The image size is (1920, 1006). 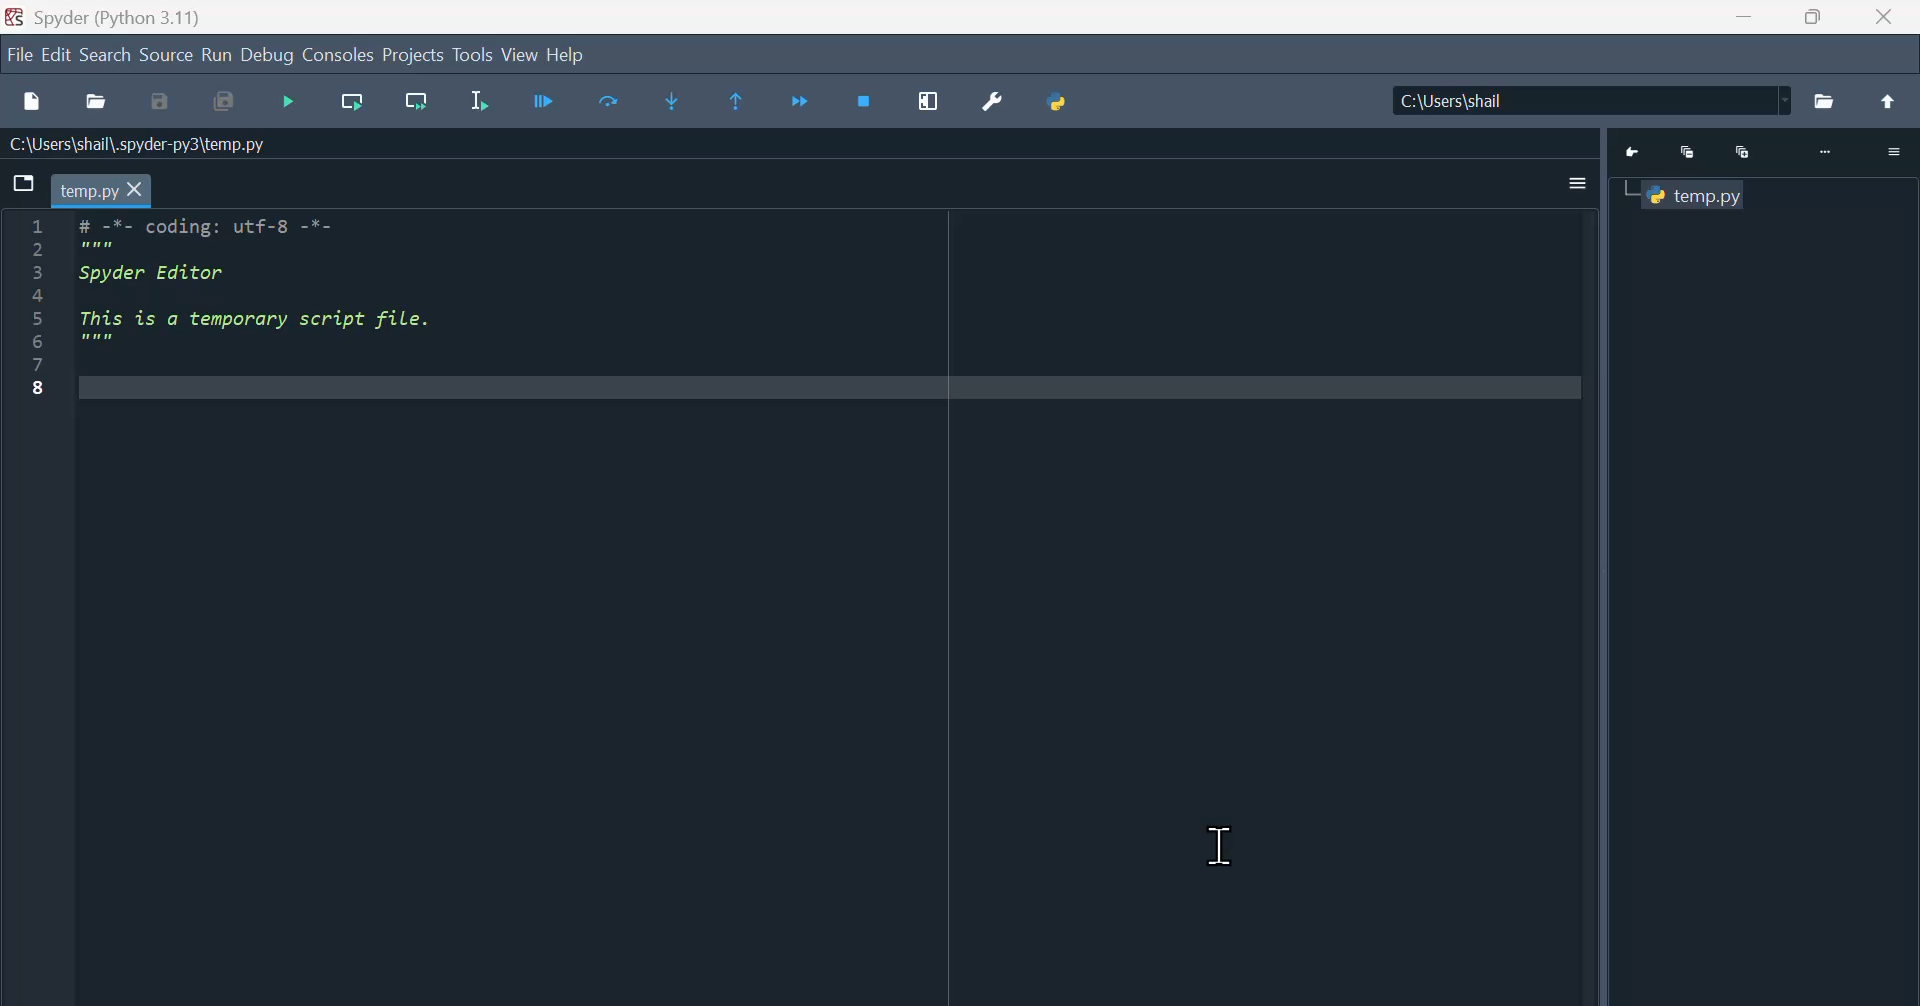 What do you see at coordinates (569, 55) in the screenshot?
I see `help` at bounding box center [569, 55].